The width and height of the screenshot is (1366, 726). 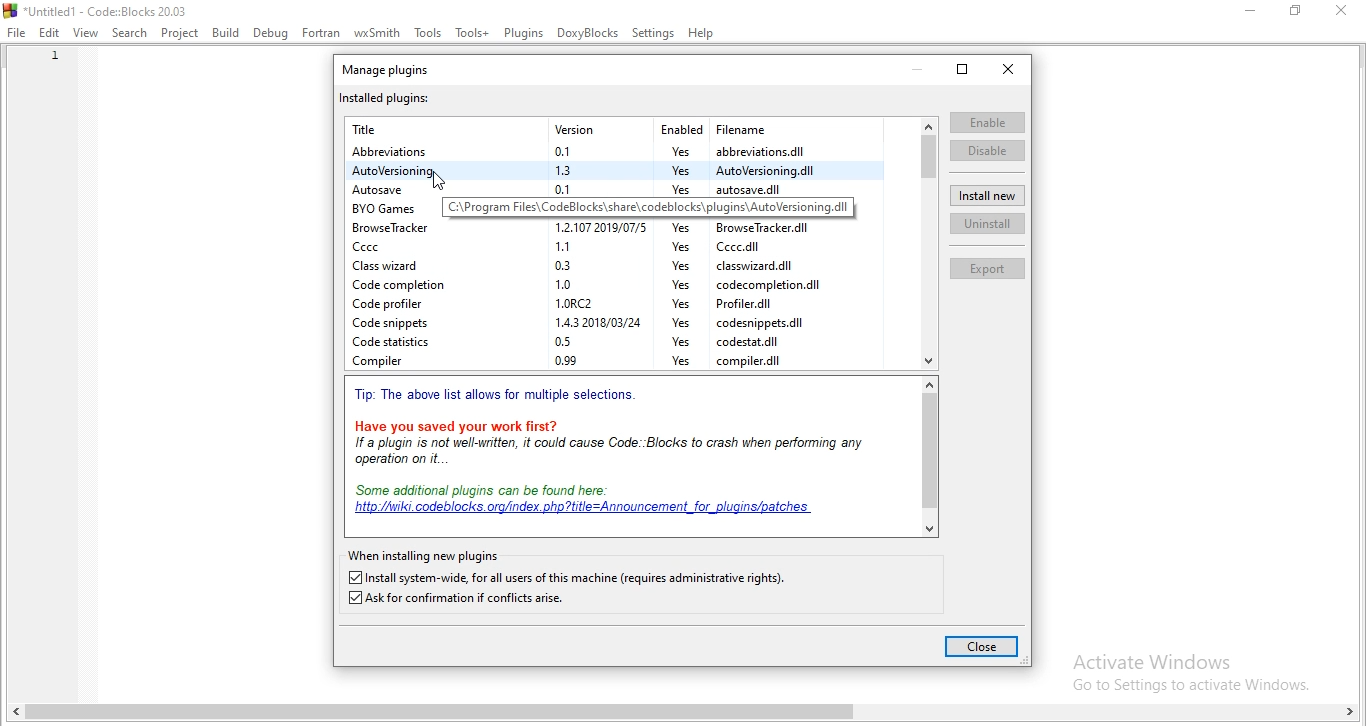 What do you see at coordinates (929, 241) in the screenshot?
I see `scroll bar` at bounding box center [929, 241].